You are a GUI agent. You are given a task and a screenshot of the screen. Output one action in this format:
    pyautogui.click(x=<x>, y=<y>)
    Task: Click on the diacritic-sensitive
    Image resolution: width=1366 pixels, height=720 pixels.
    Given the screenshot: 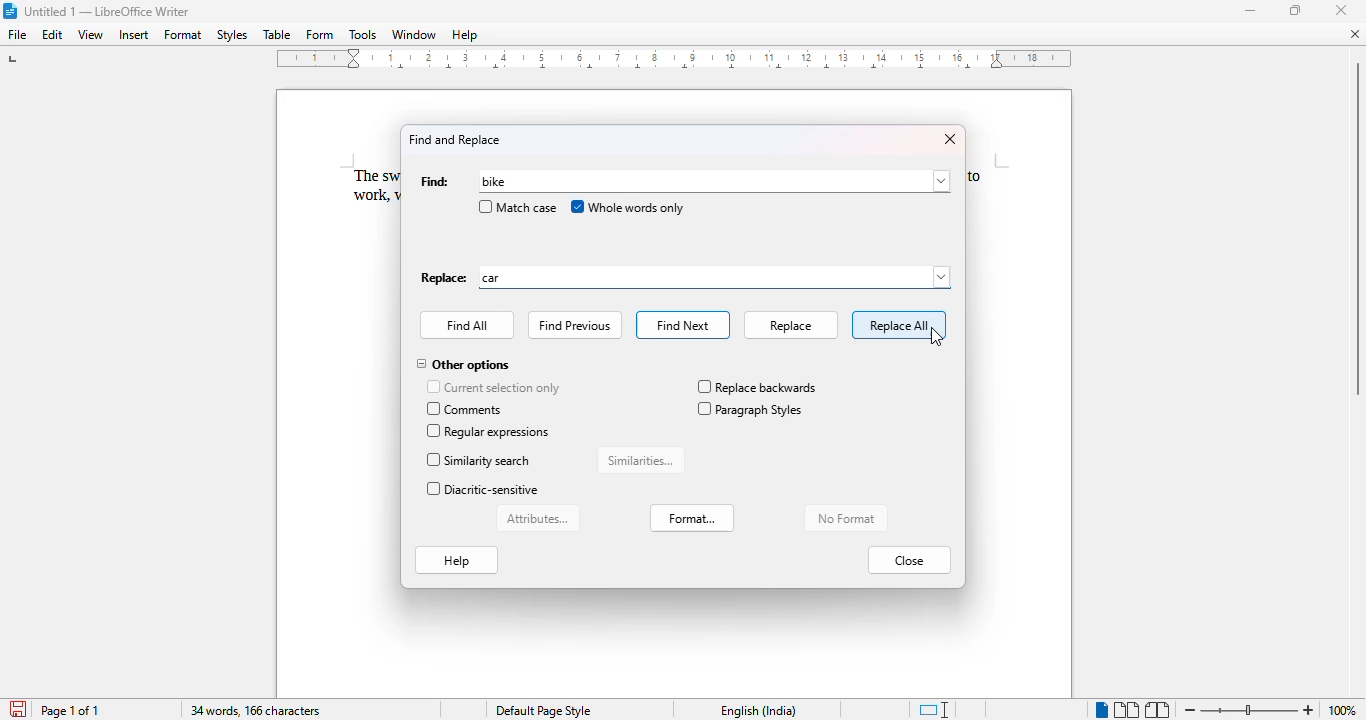 What is the action you would take?
    pyautogui.click(x=483, y=490)
    